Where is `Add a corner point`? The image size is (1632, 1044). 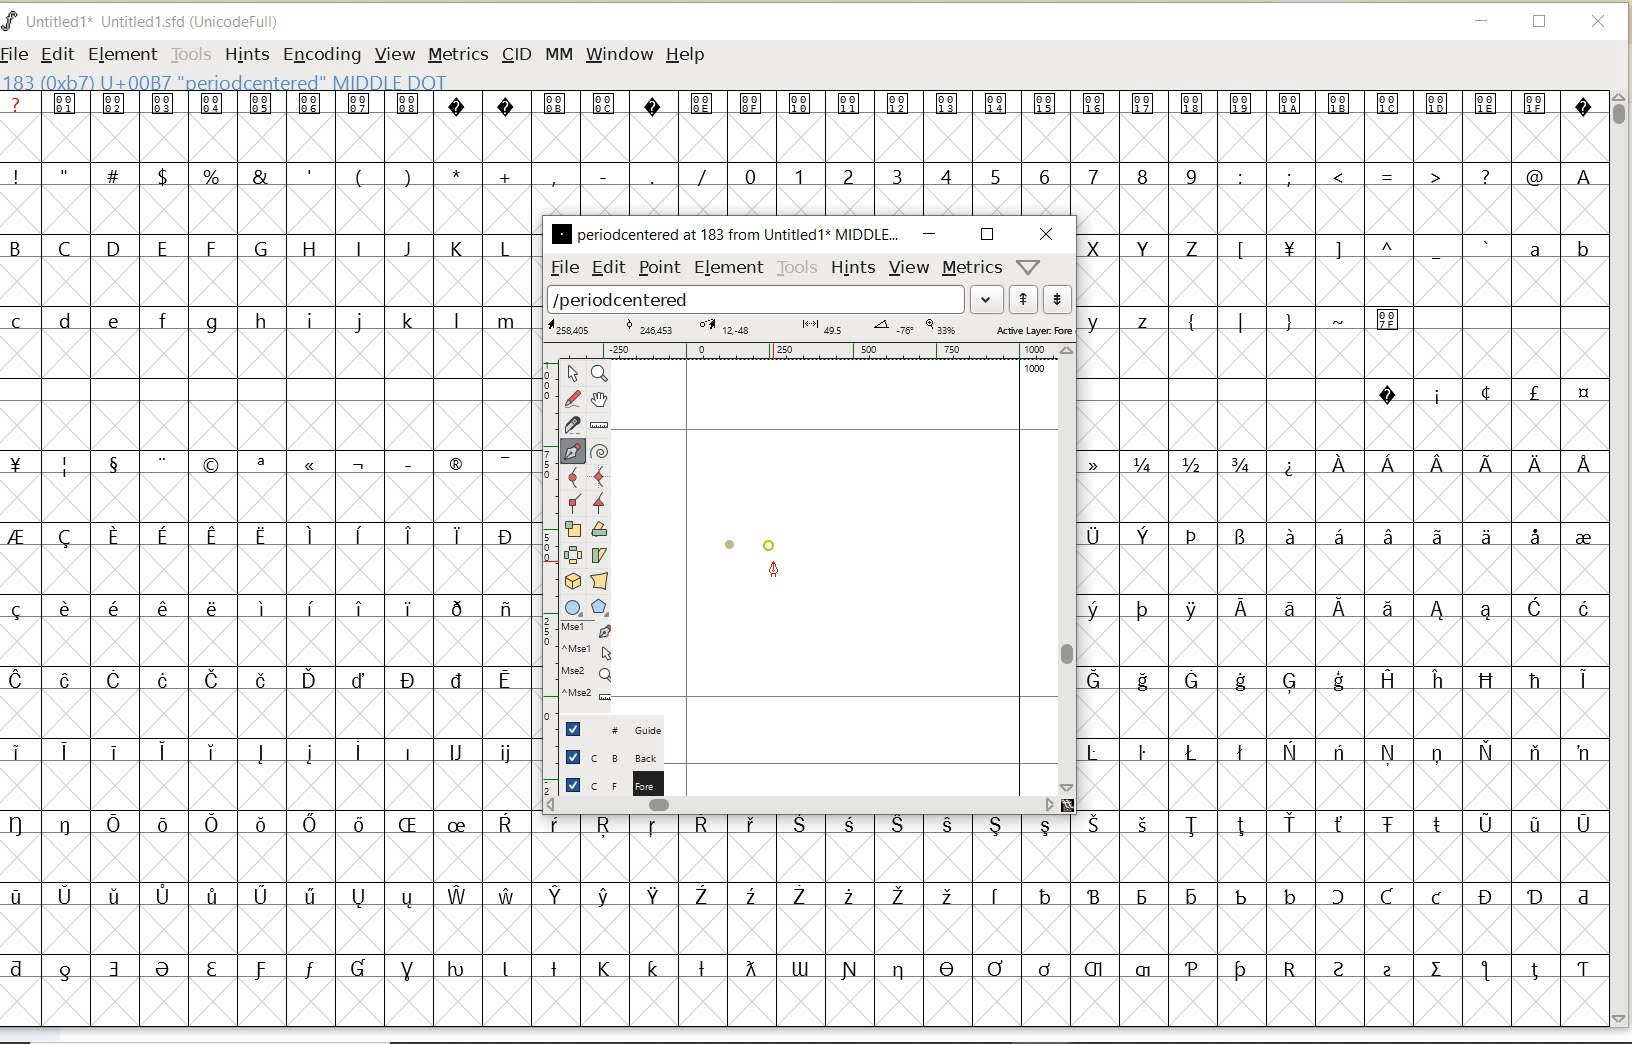
Add a corner point is located at coordinates (572, 502).